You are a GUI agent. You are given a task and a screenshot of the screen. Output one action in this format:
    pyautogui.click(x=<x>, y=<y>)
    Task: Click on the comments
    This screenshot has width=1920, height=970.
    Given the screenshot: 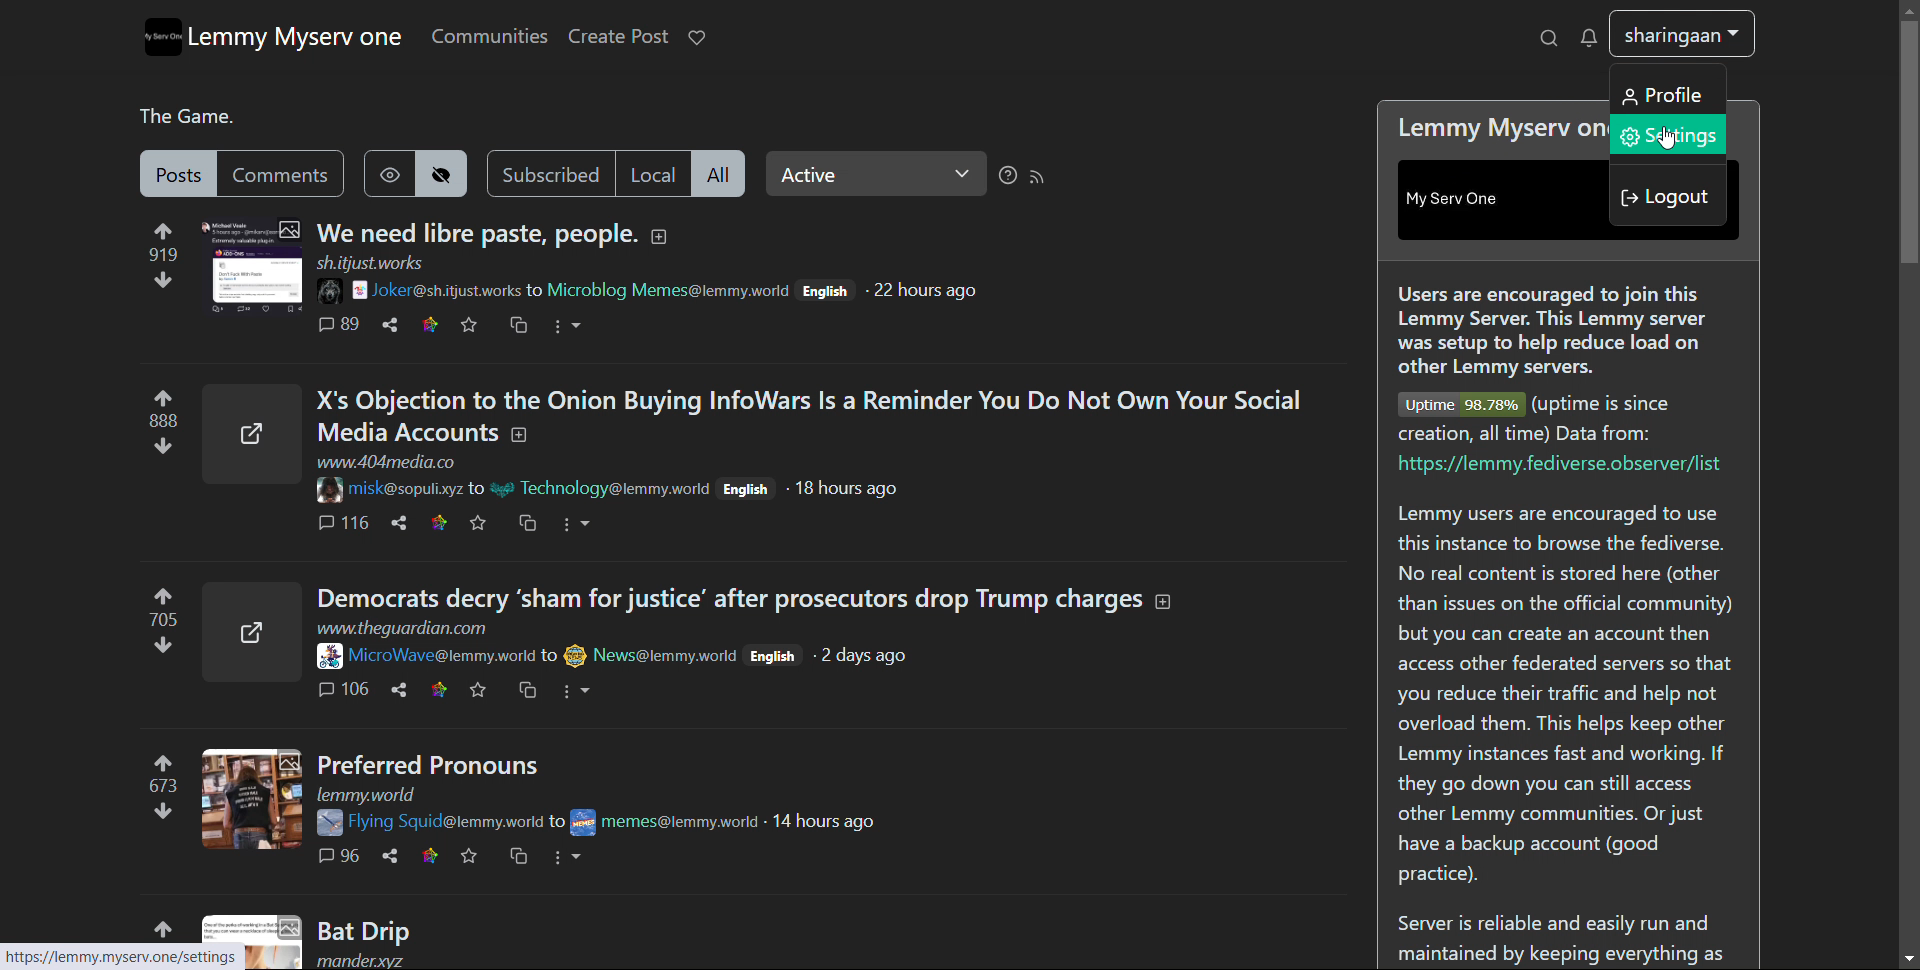 What is the action you would take?
    pyautogui.click(x=281, y=174)
    